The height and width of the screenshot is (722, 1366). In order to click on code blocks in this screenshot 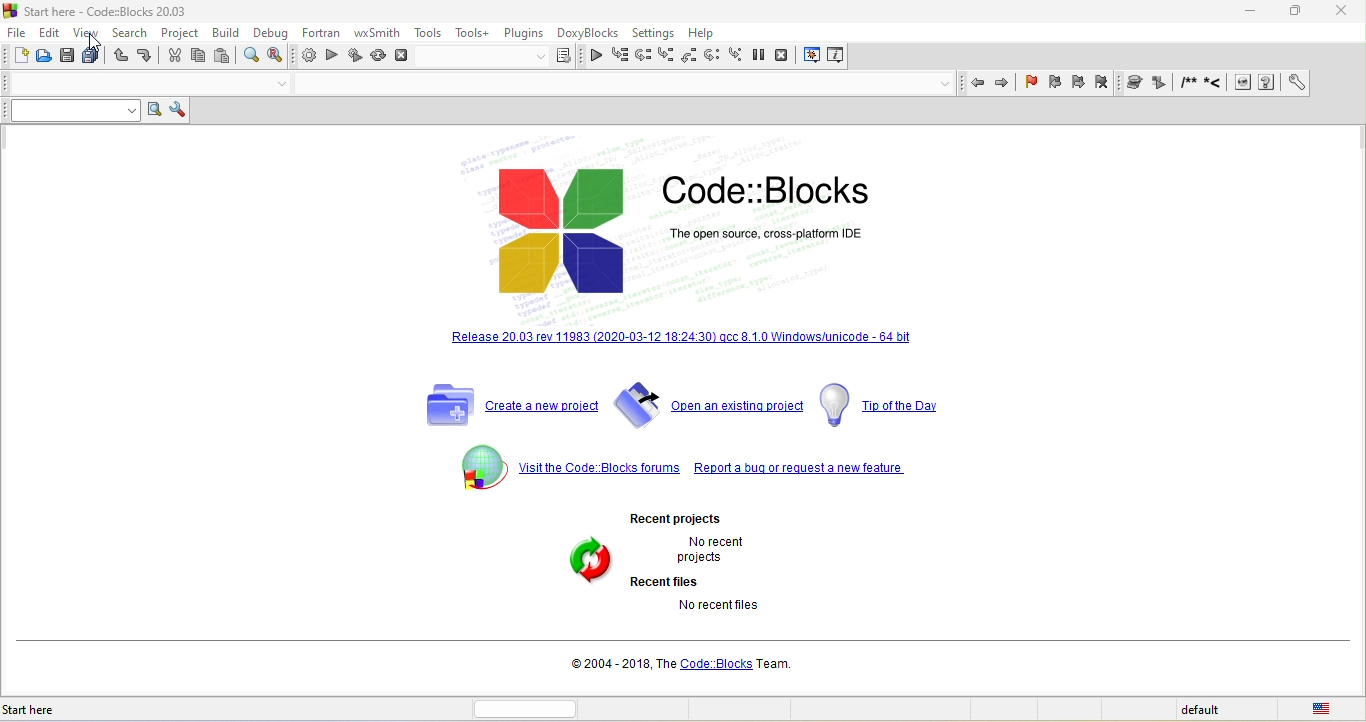, I will do `click(566, 230)`.